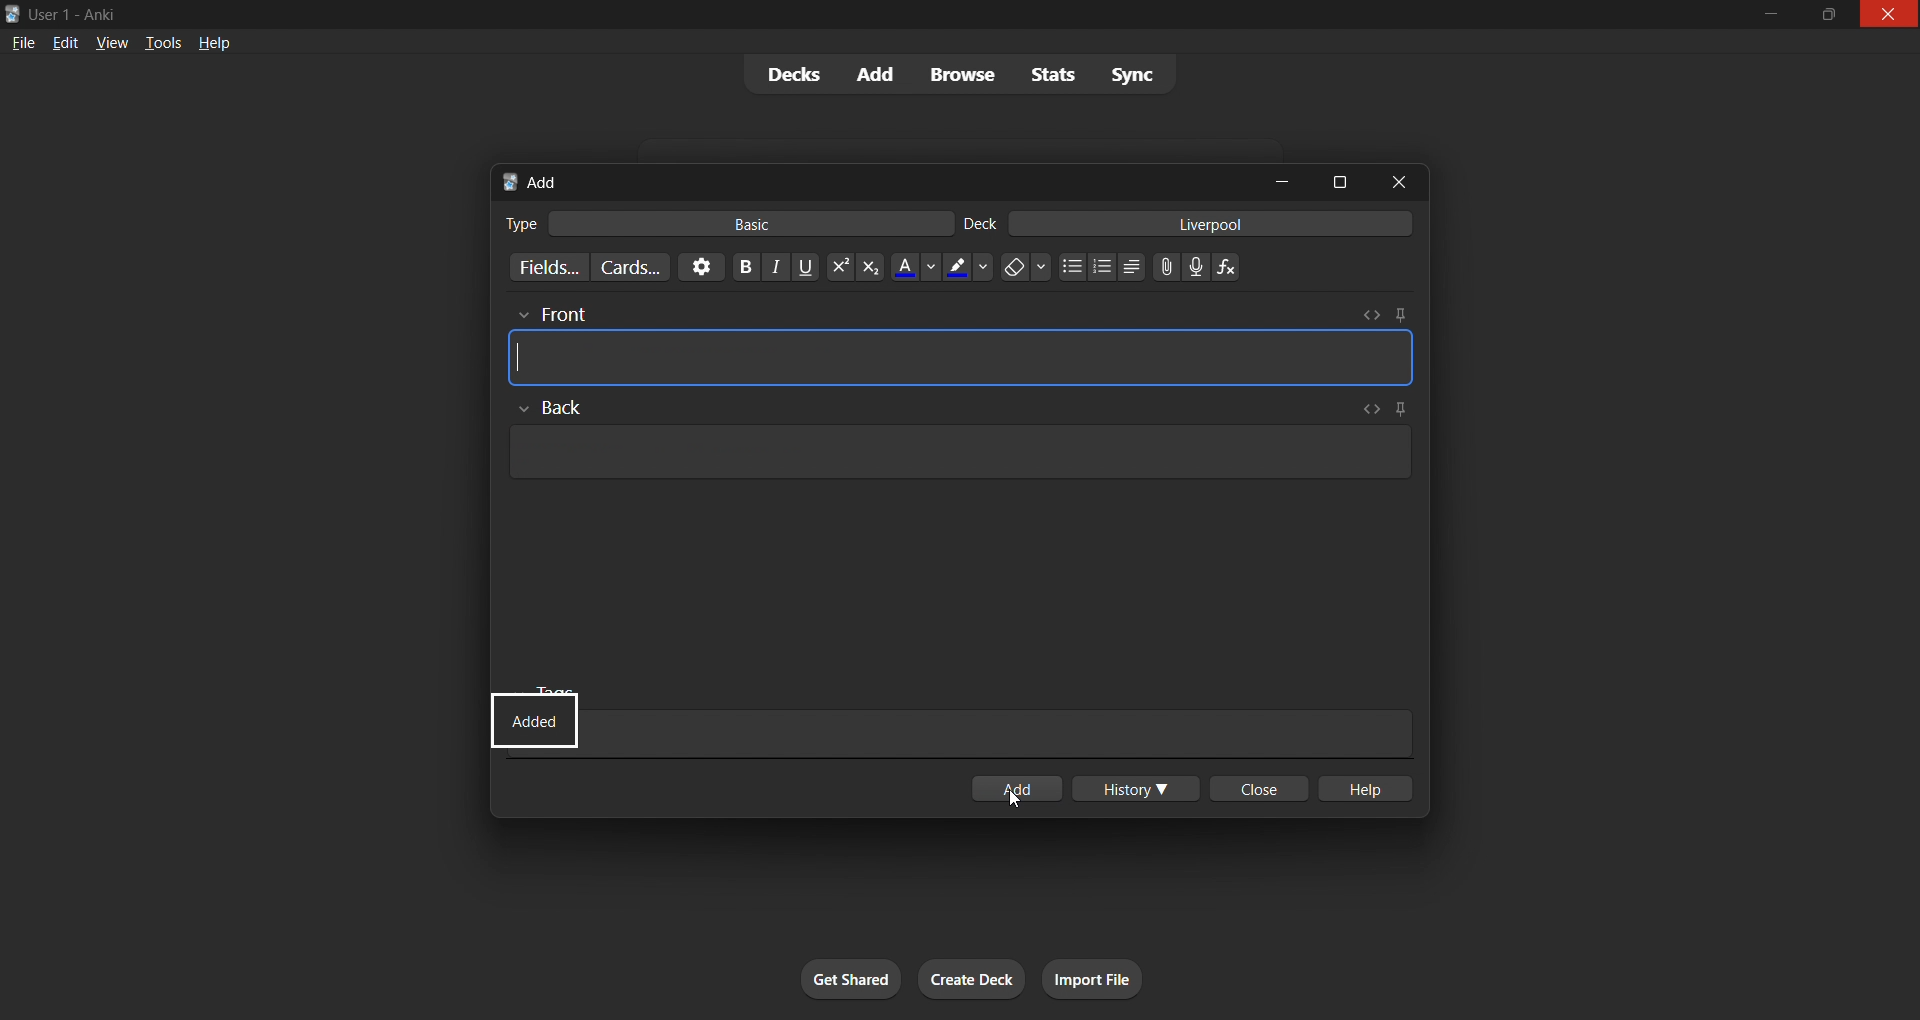 The height and width of the screenshot is (1020, 1920). I want to click on close, so click(1260, 789).